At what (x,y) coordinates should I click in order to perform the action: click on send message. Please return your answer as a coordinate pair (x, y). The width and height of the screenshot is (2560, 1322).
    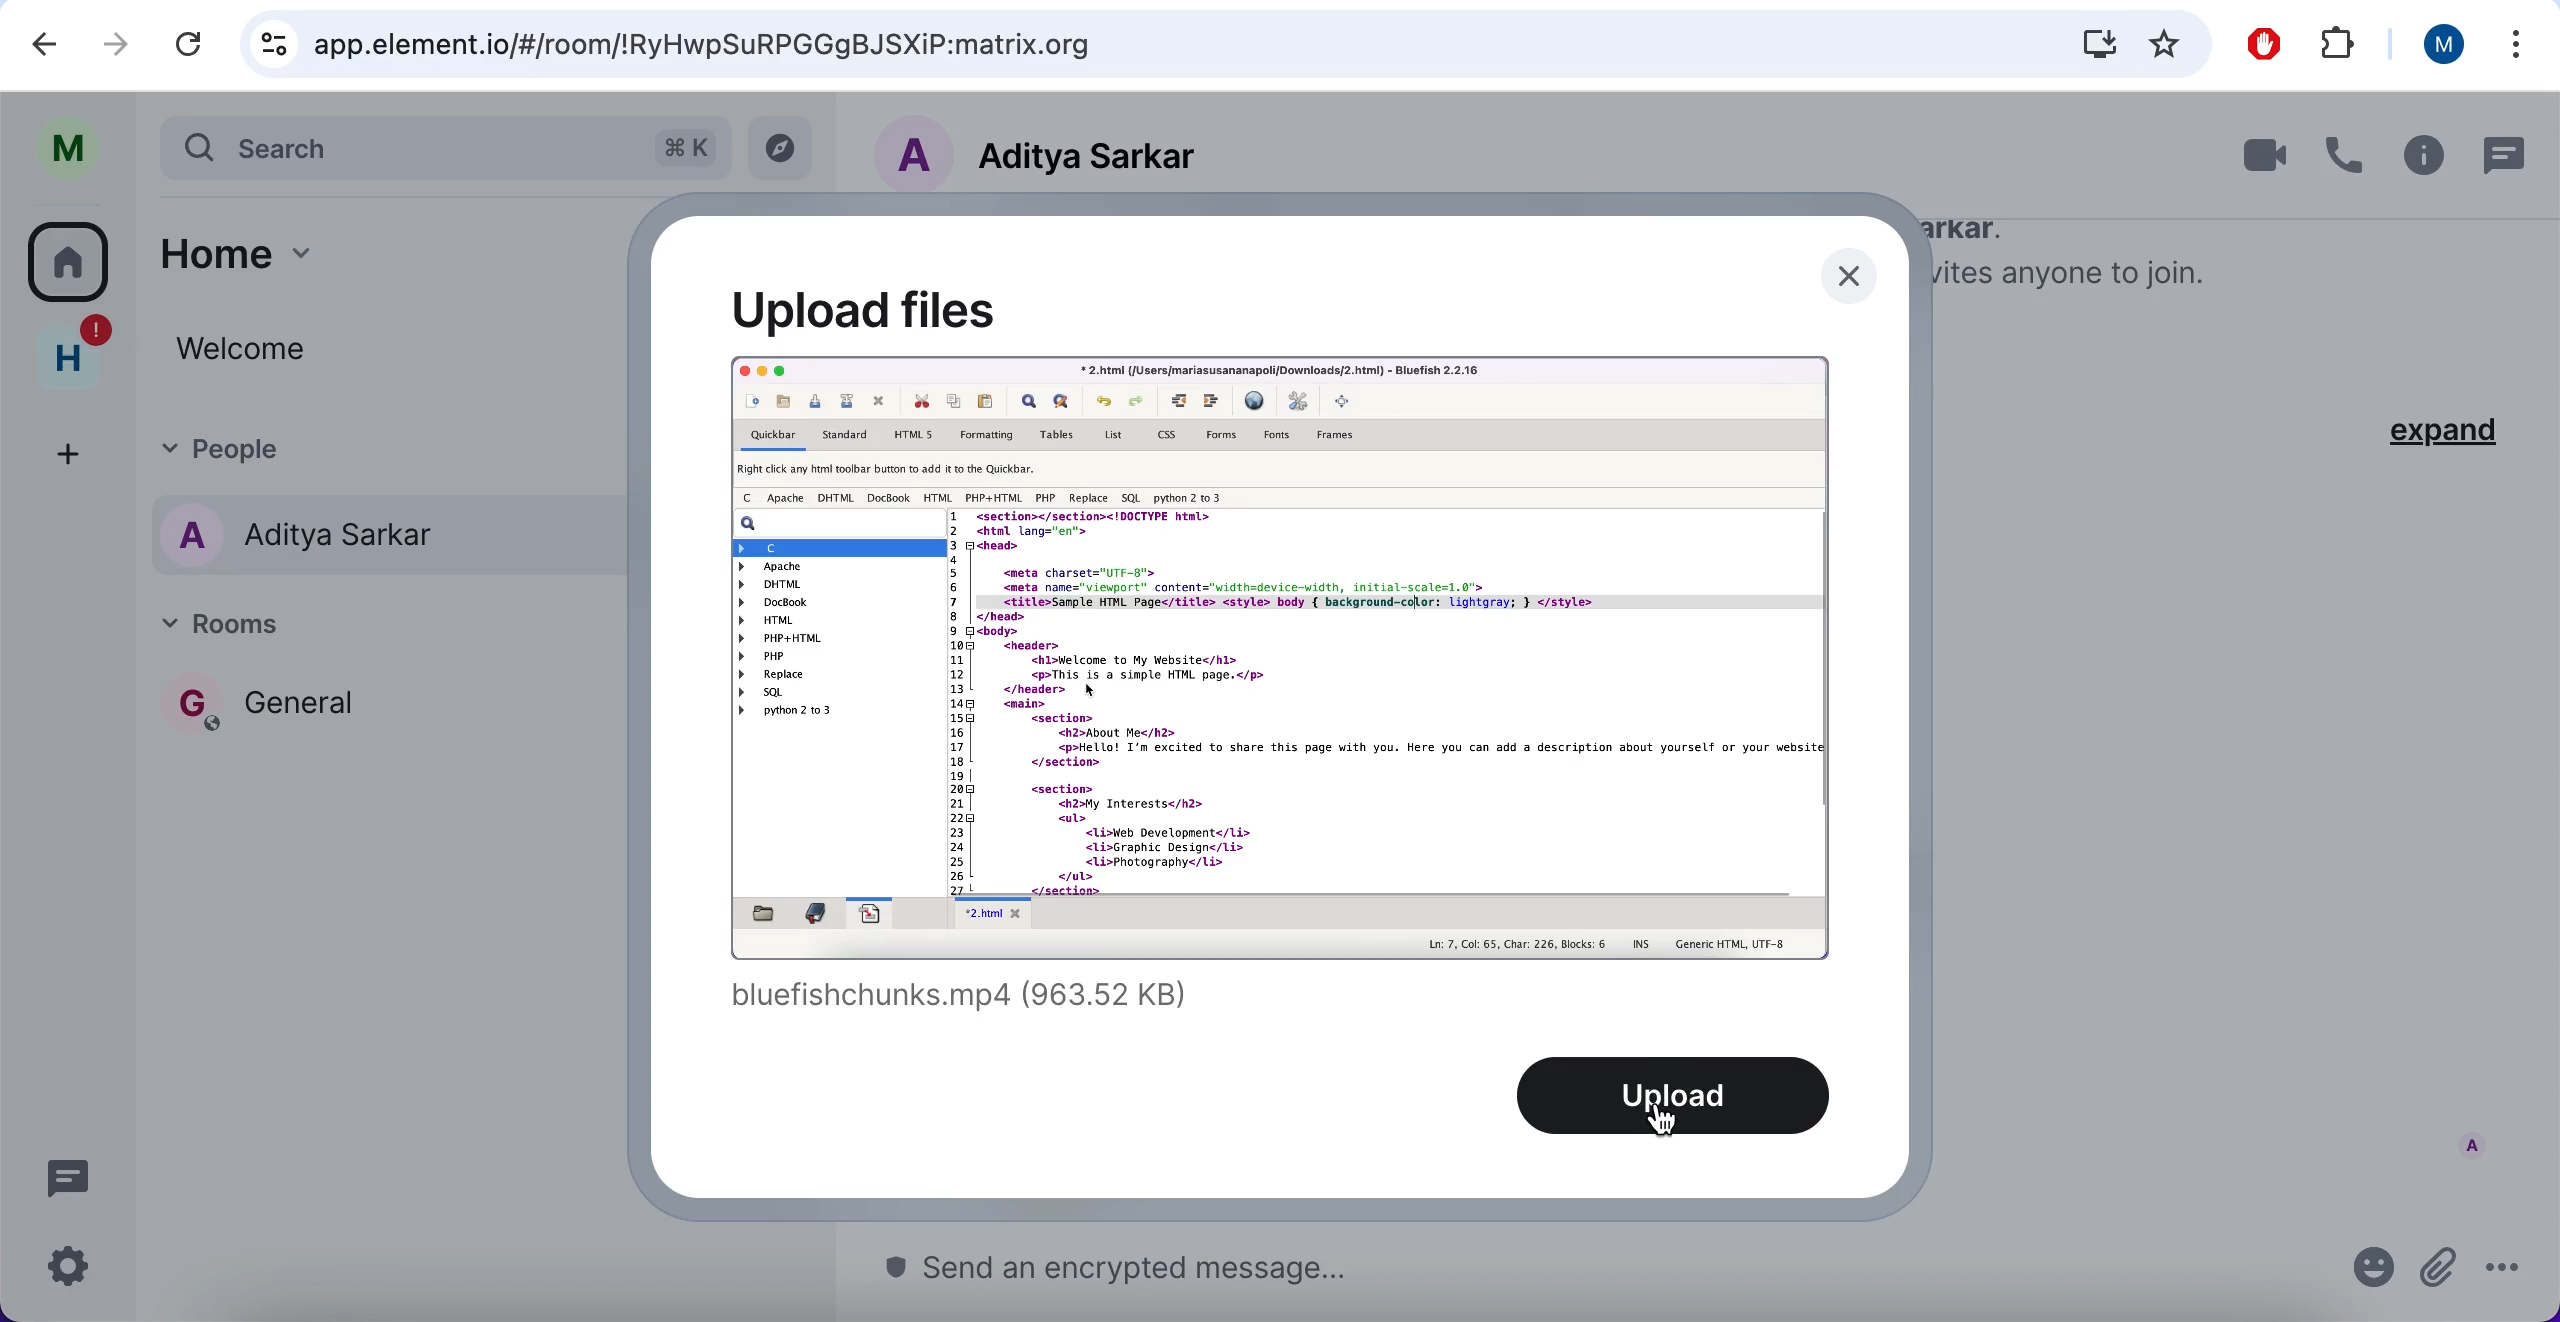
    Looking at the image, I should click on (1606, 1273).